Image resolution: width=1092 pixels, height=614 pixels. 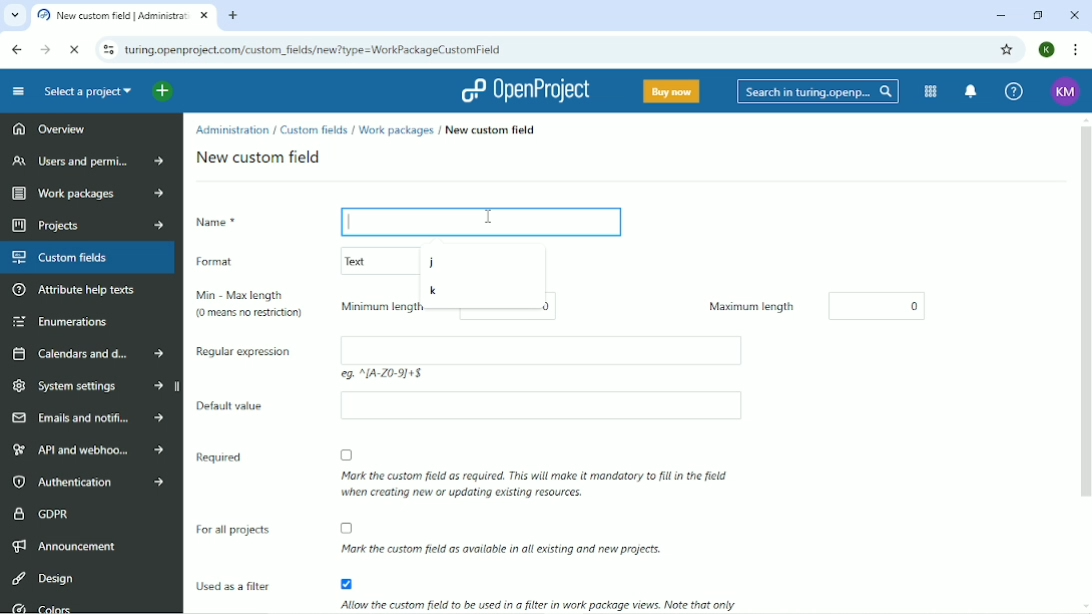 What do you see at coordinates (77, 291) in the screenshot?
I see `Attribute help texts` at bounding box center [77, 291].